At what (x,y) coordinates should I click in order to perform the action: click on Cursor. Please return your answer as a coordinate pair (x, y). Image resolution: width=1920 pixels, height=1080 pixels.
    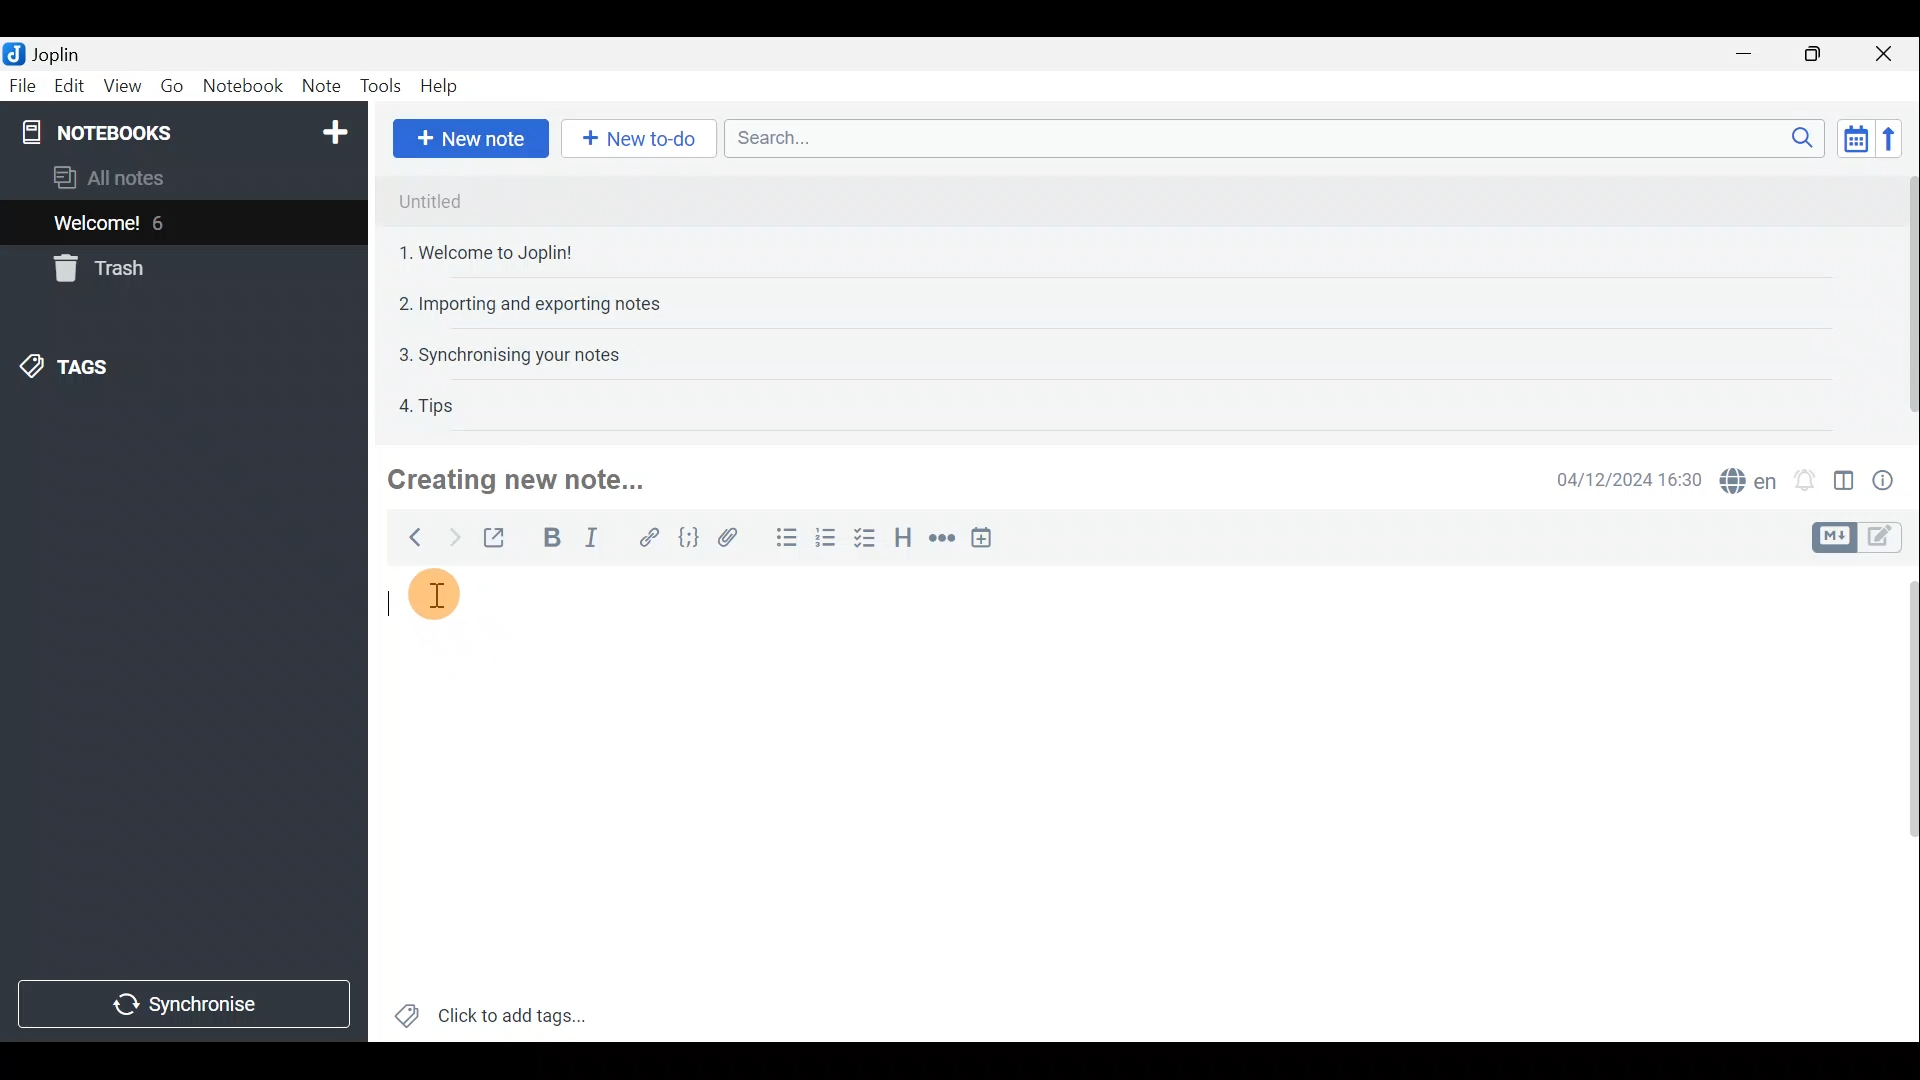
    Looking at the image, I should click on (431, 601).